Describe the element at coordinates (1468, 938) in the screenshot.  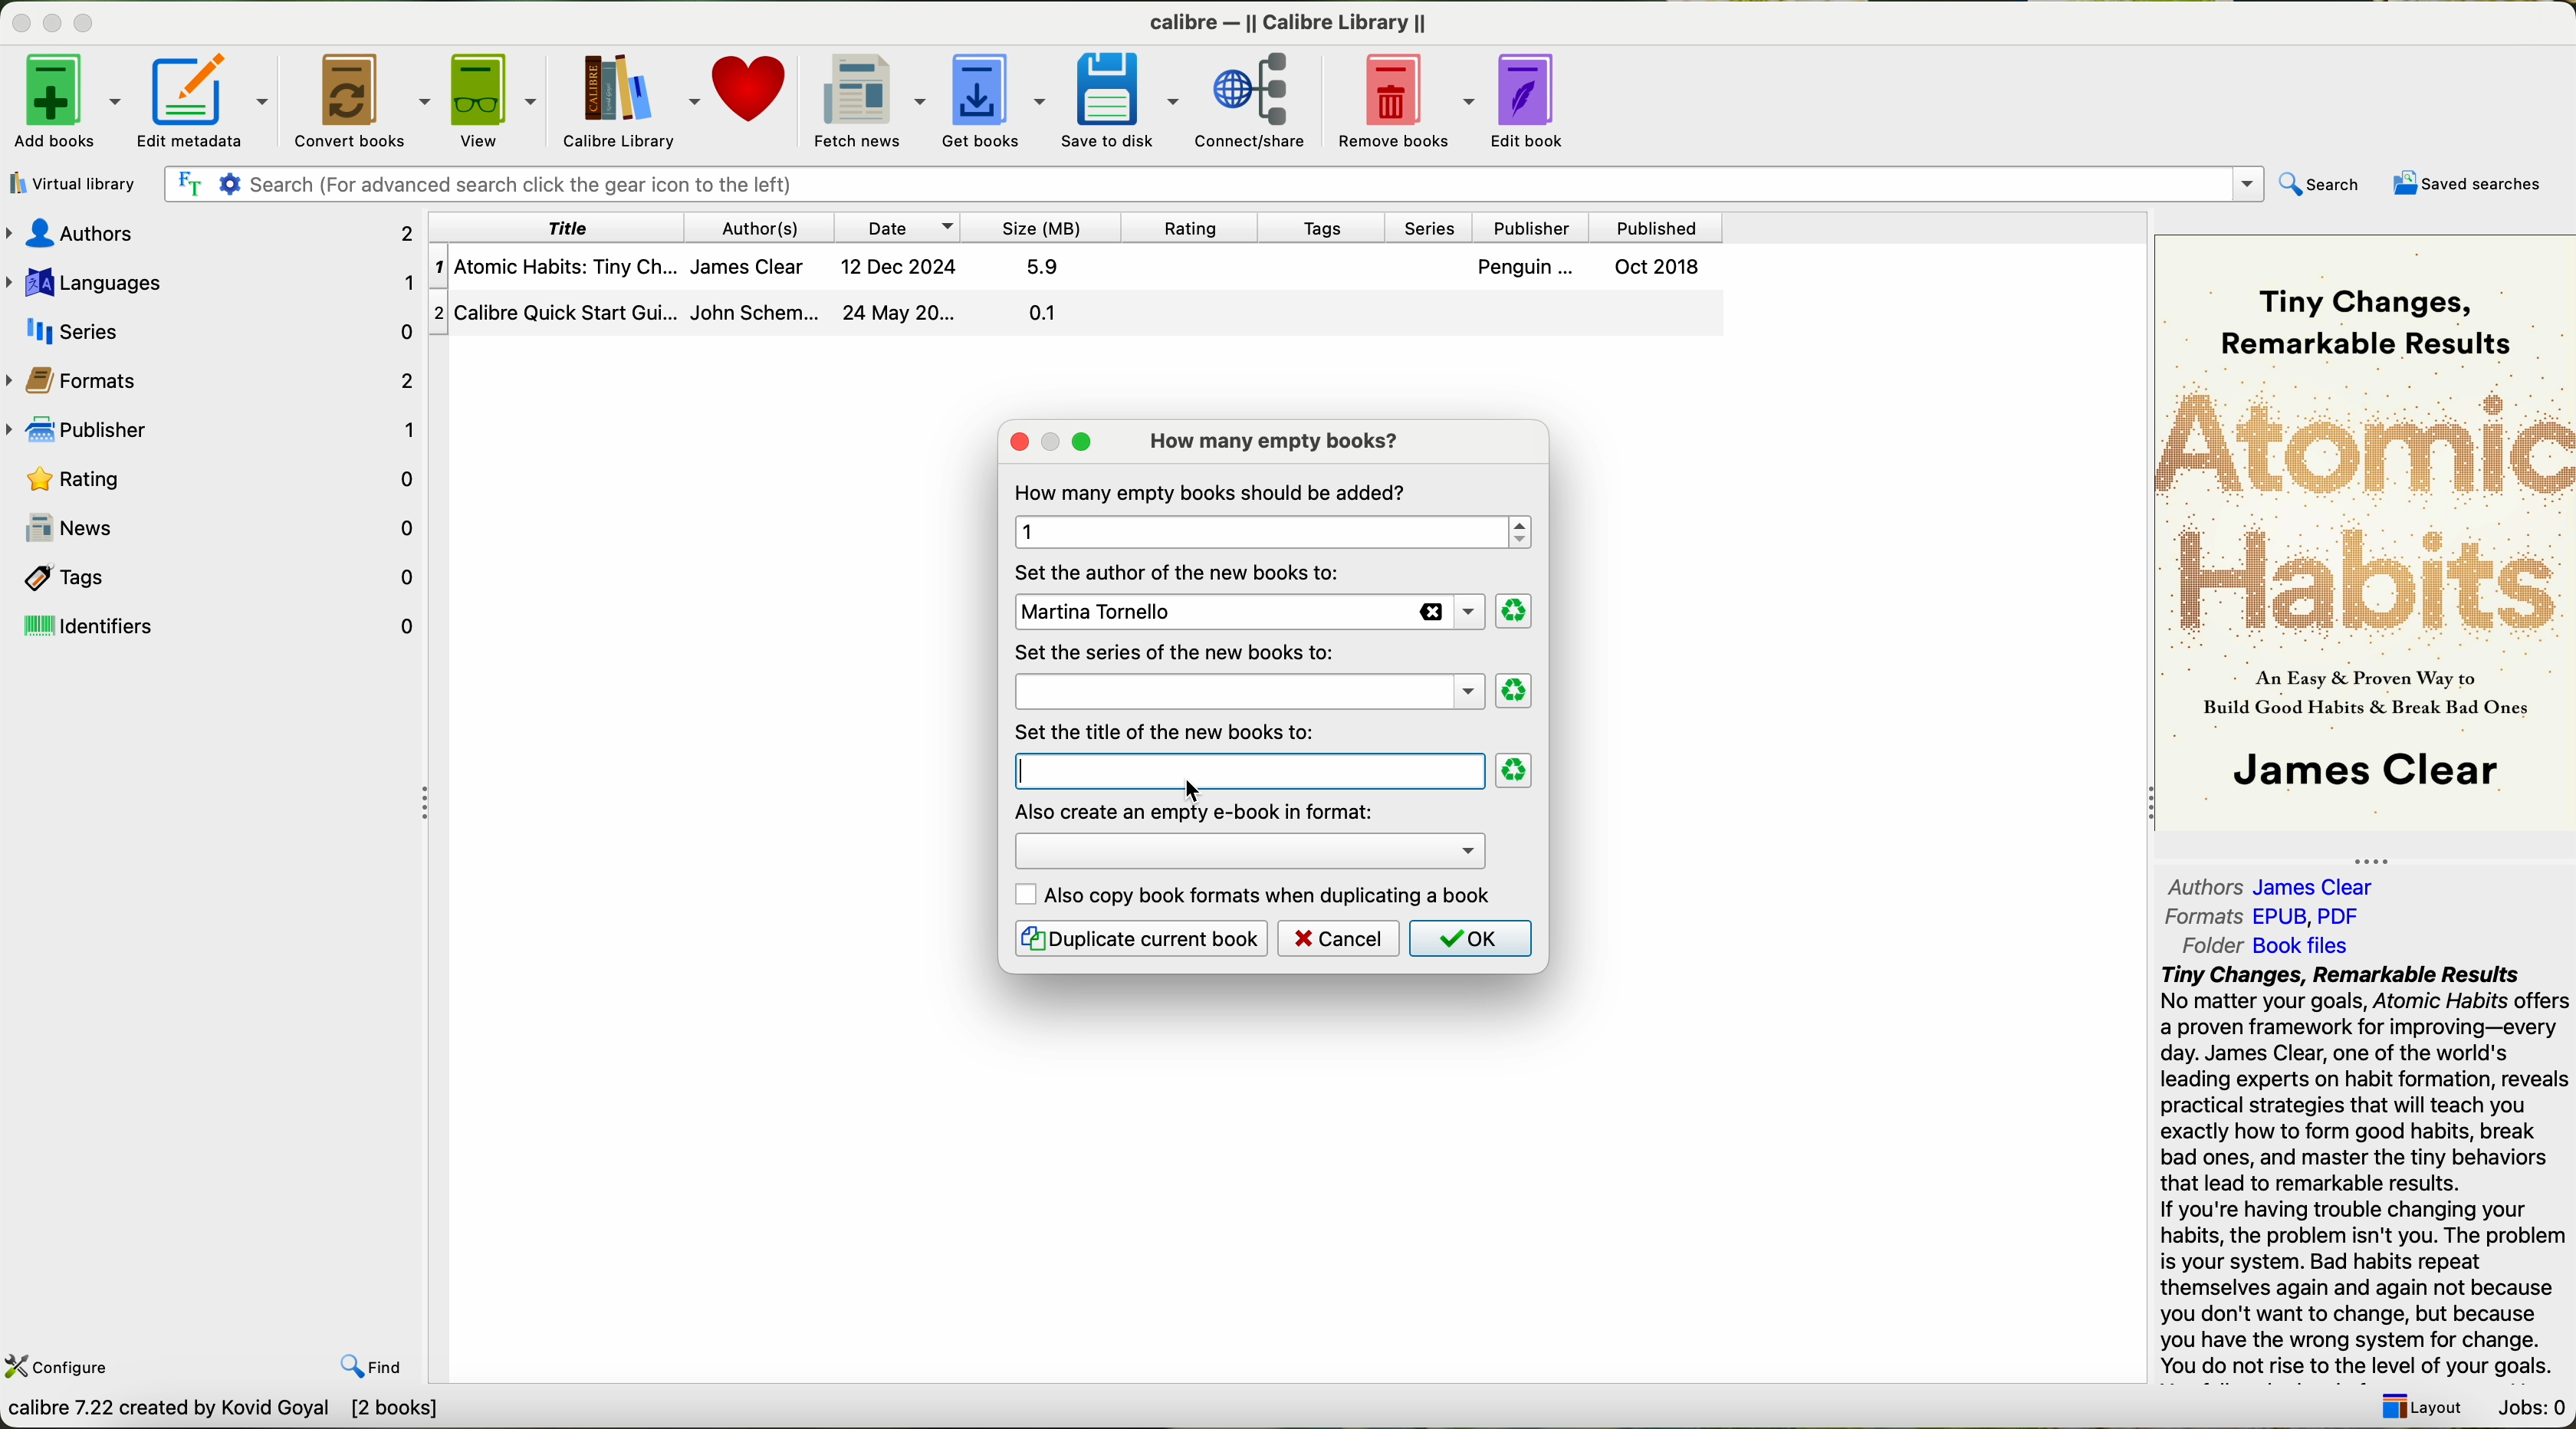
I see `OK button` at that location.